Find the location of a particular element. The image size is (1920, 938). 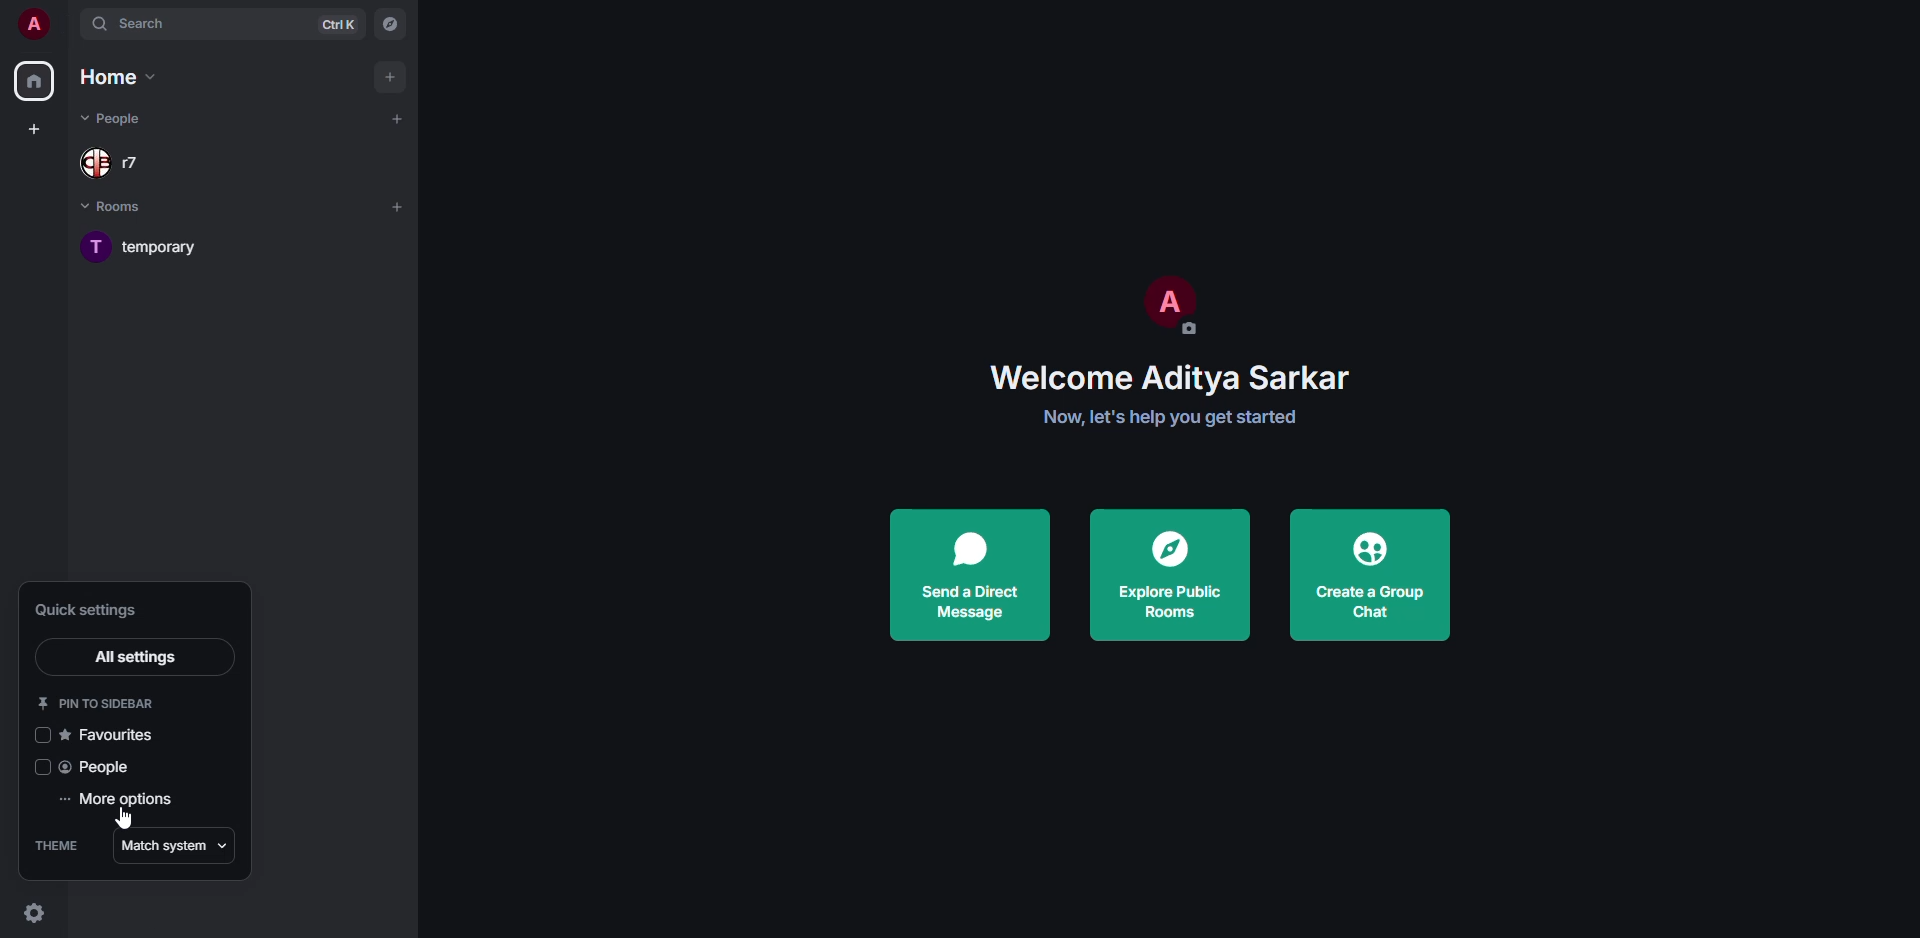

explore public rooms is located at coordinates (1172, 574).